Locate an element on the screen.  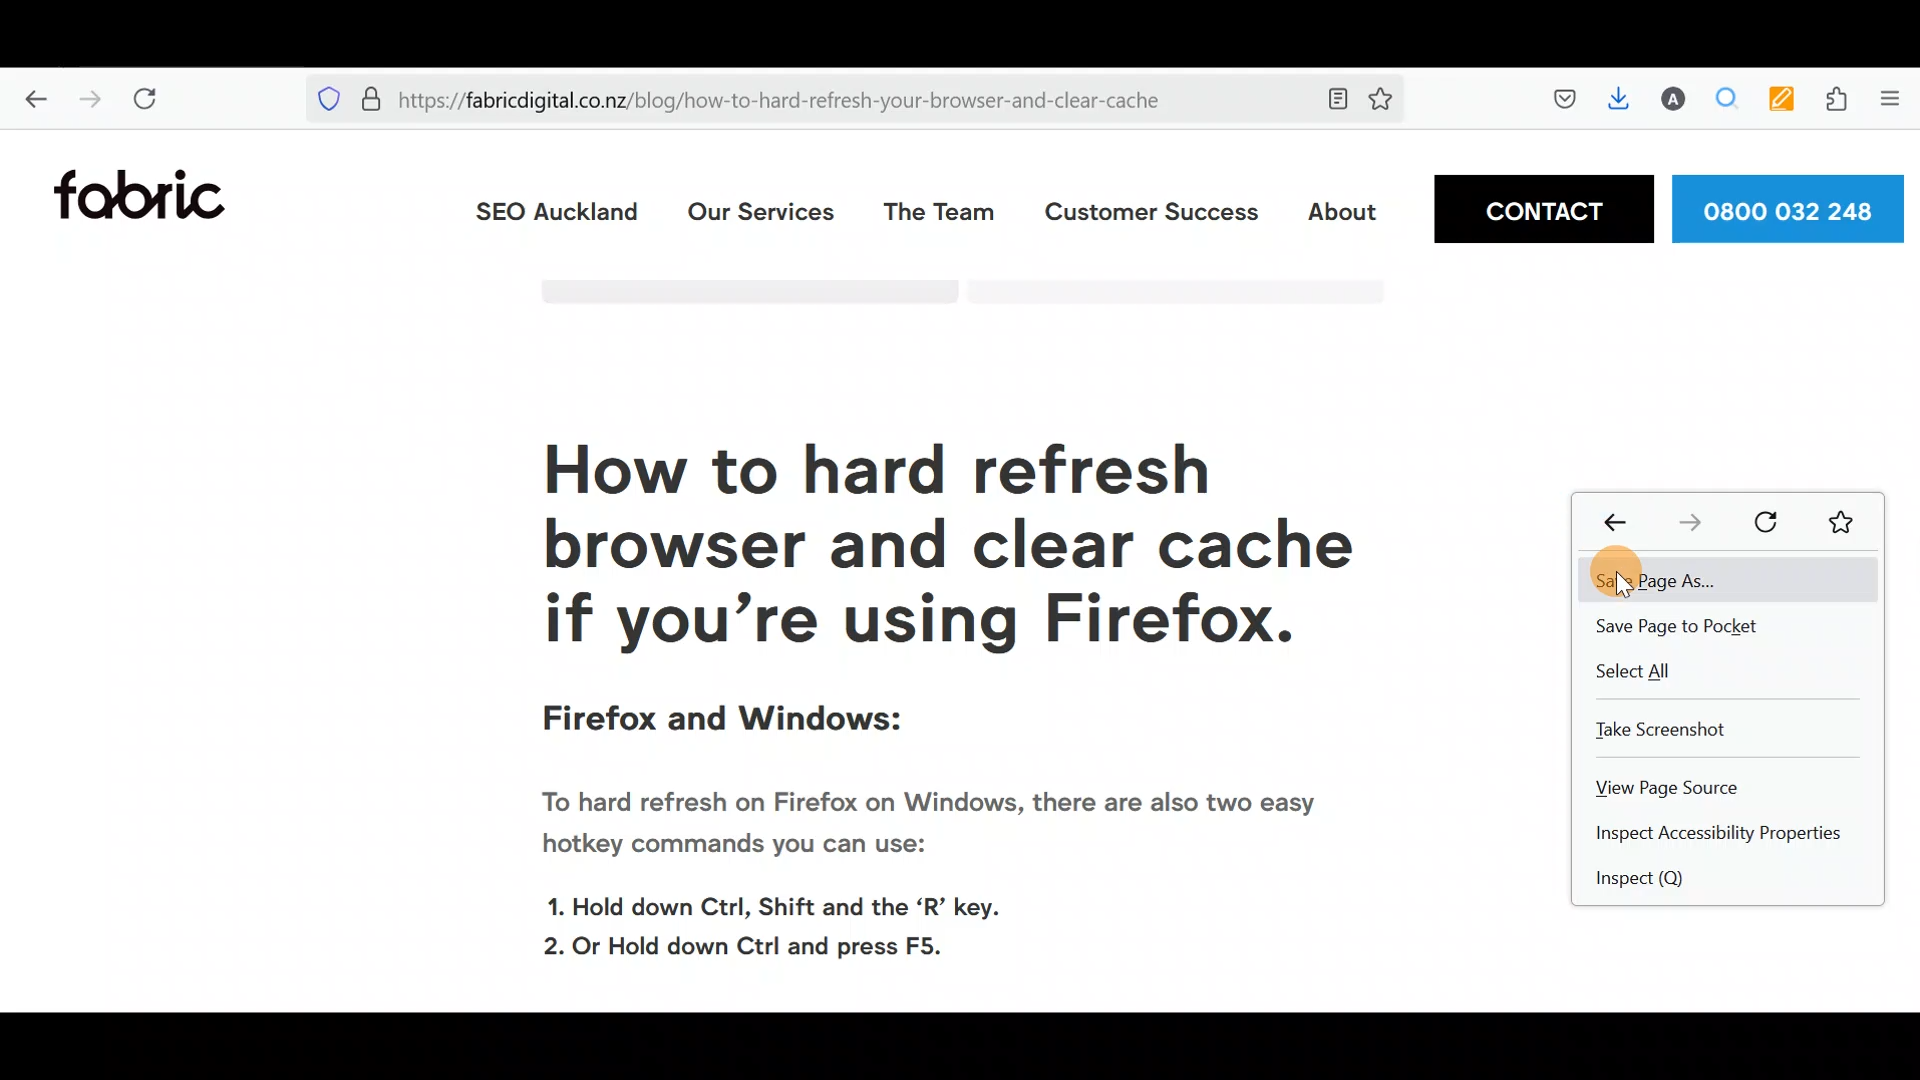
https://fabricdigital.co.nz/blog/how-to-hard-refresh-your-browser-and-clear-cache is located at coordinates (792, 100).